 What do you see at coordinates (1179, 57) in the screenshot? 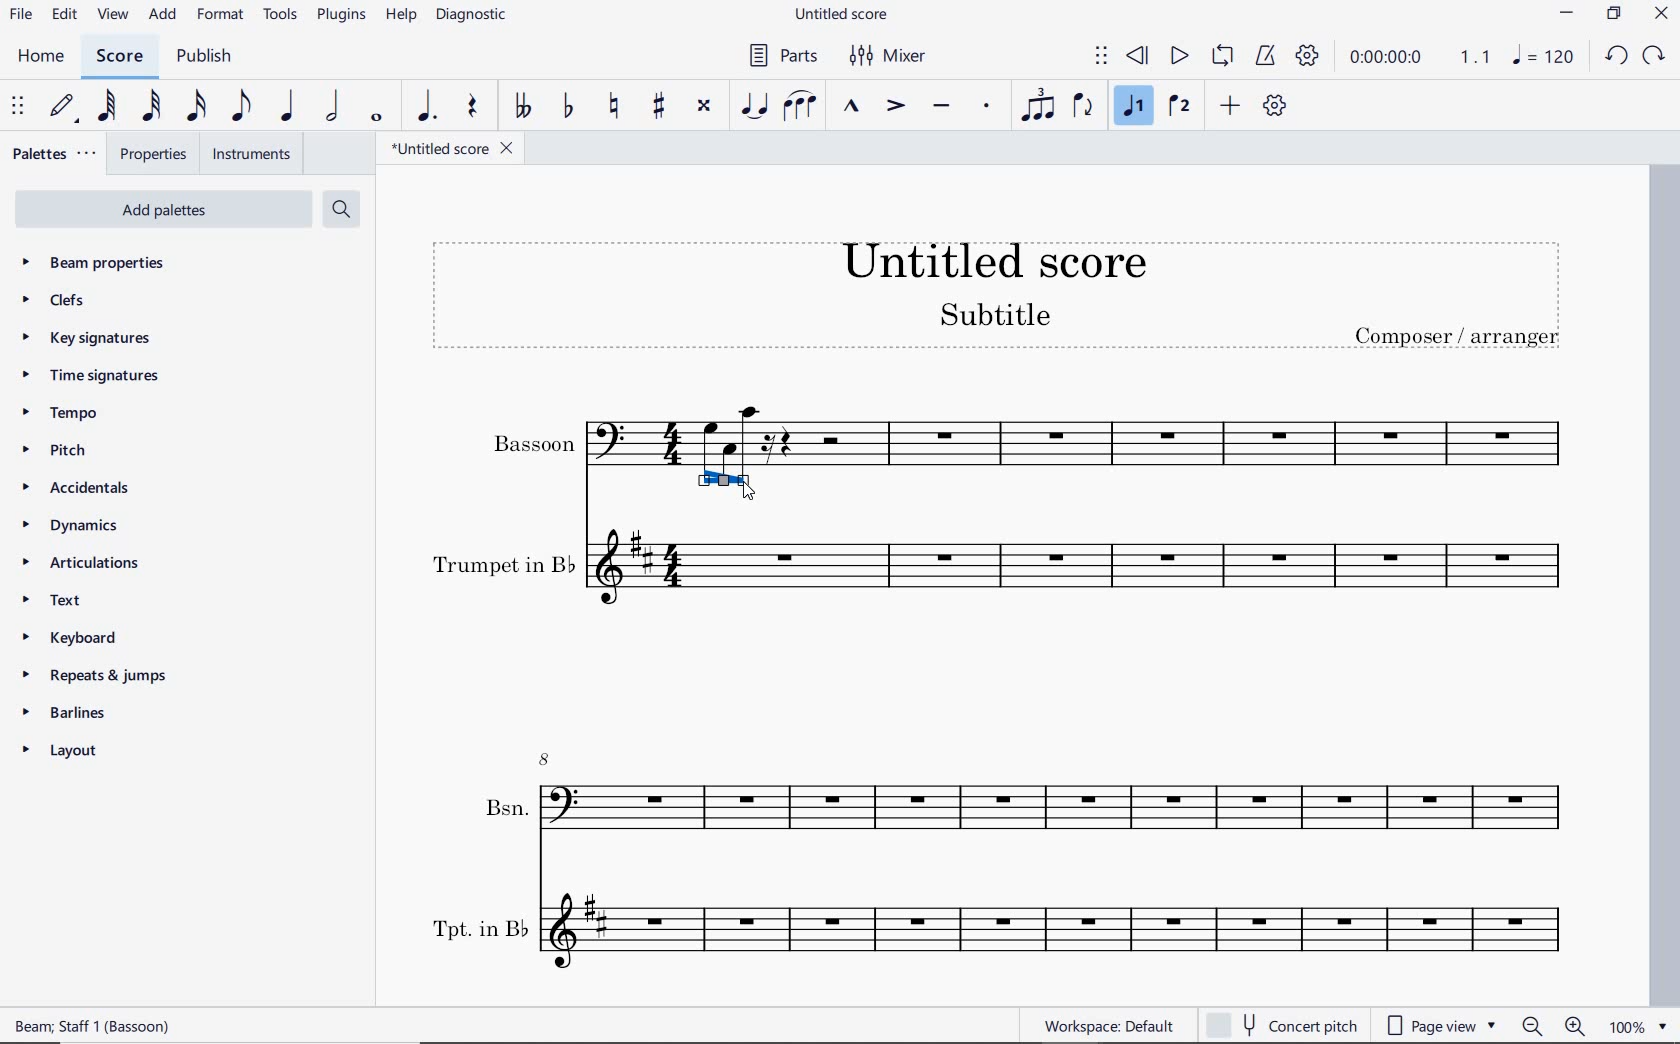
I see `play` at bounding box center [1179, 57].